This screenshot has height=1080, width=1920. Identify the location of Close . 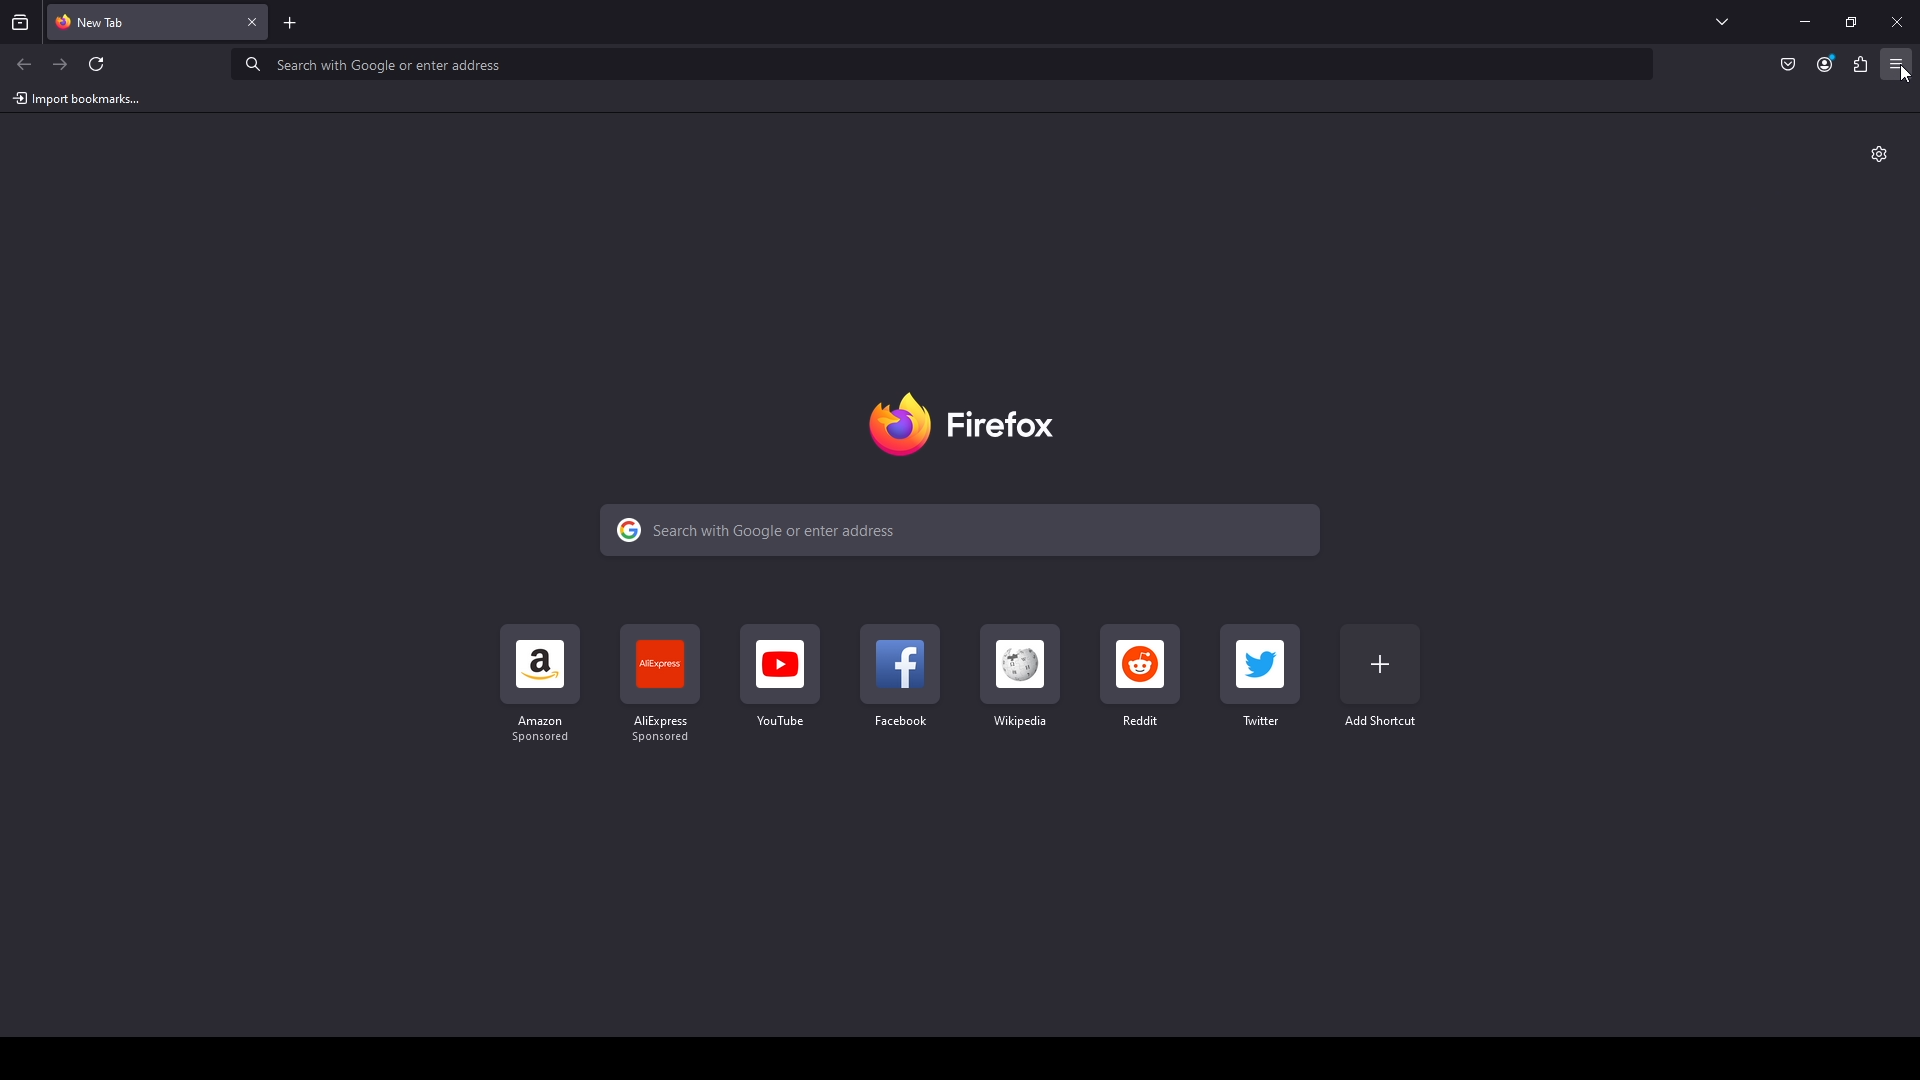
(1897, 23).